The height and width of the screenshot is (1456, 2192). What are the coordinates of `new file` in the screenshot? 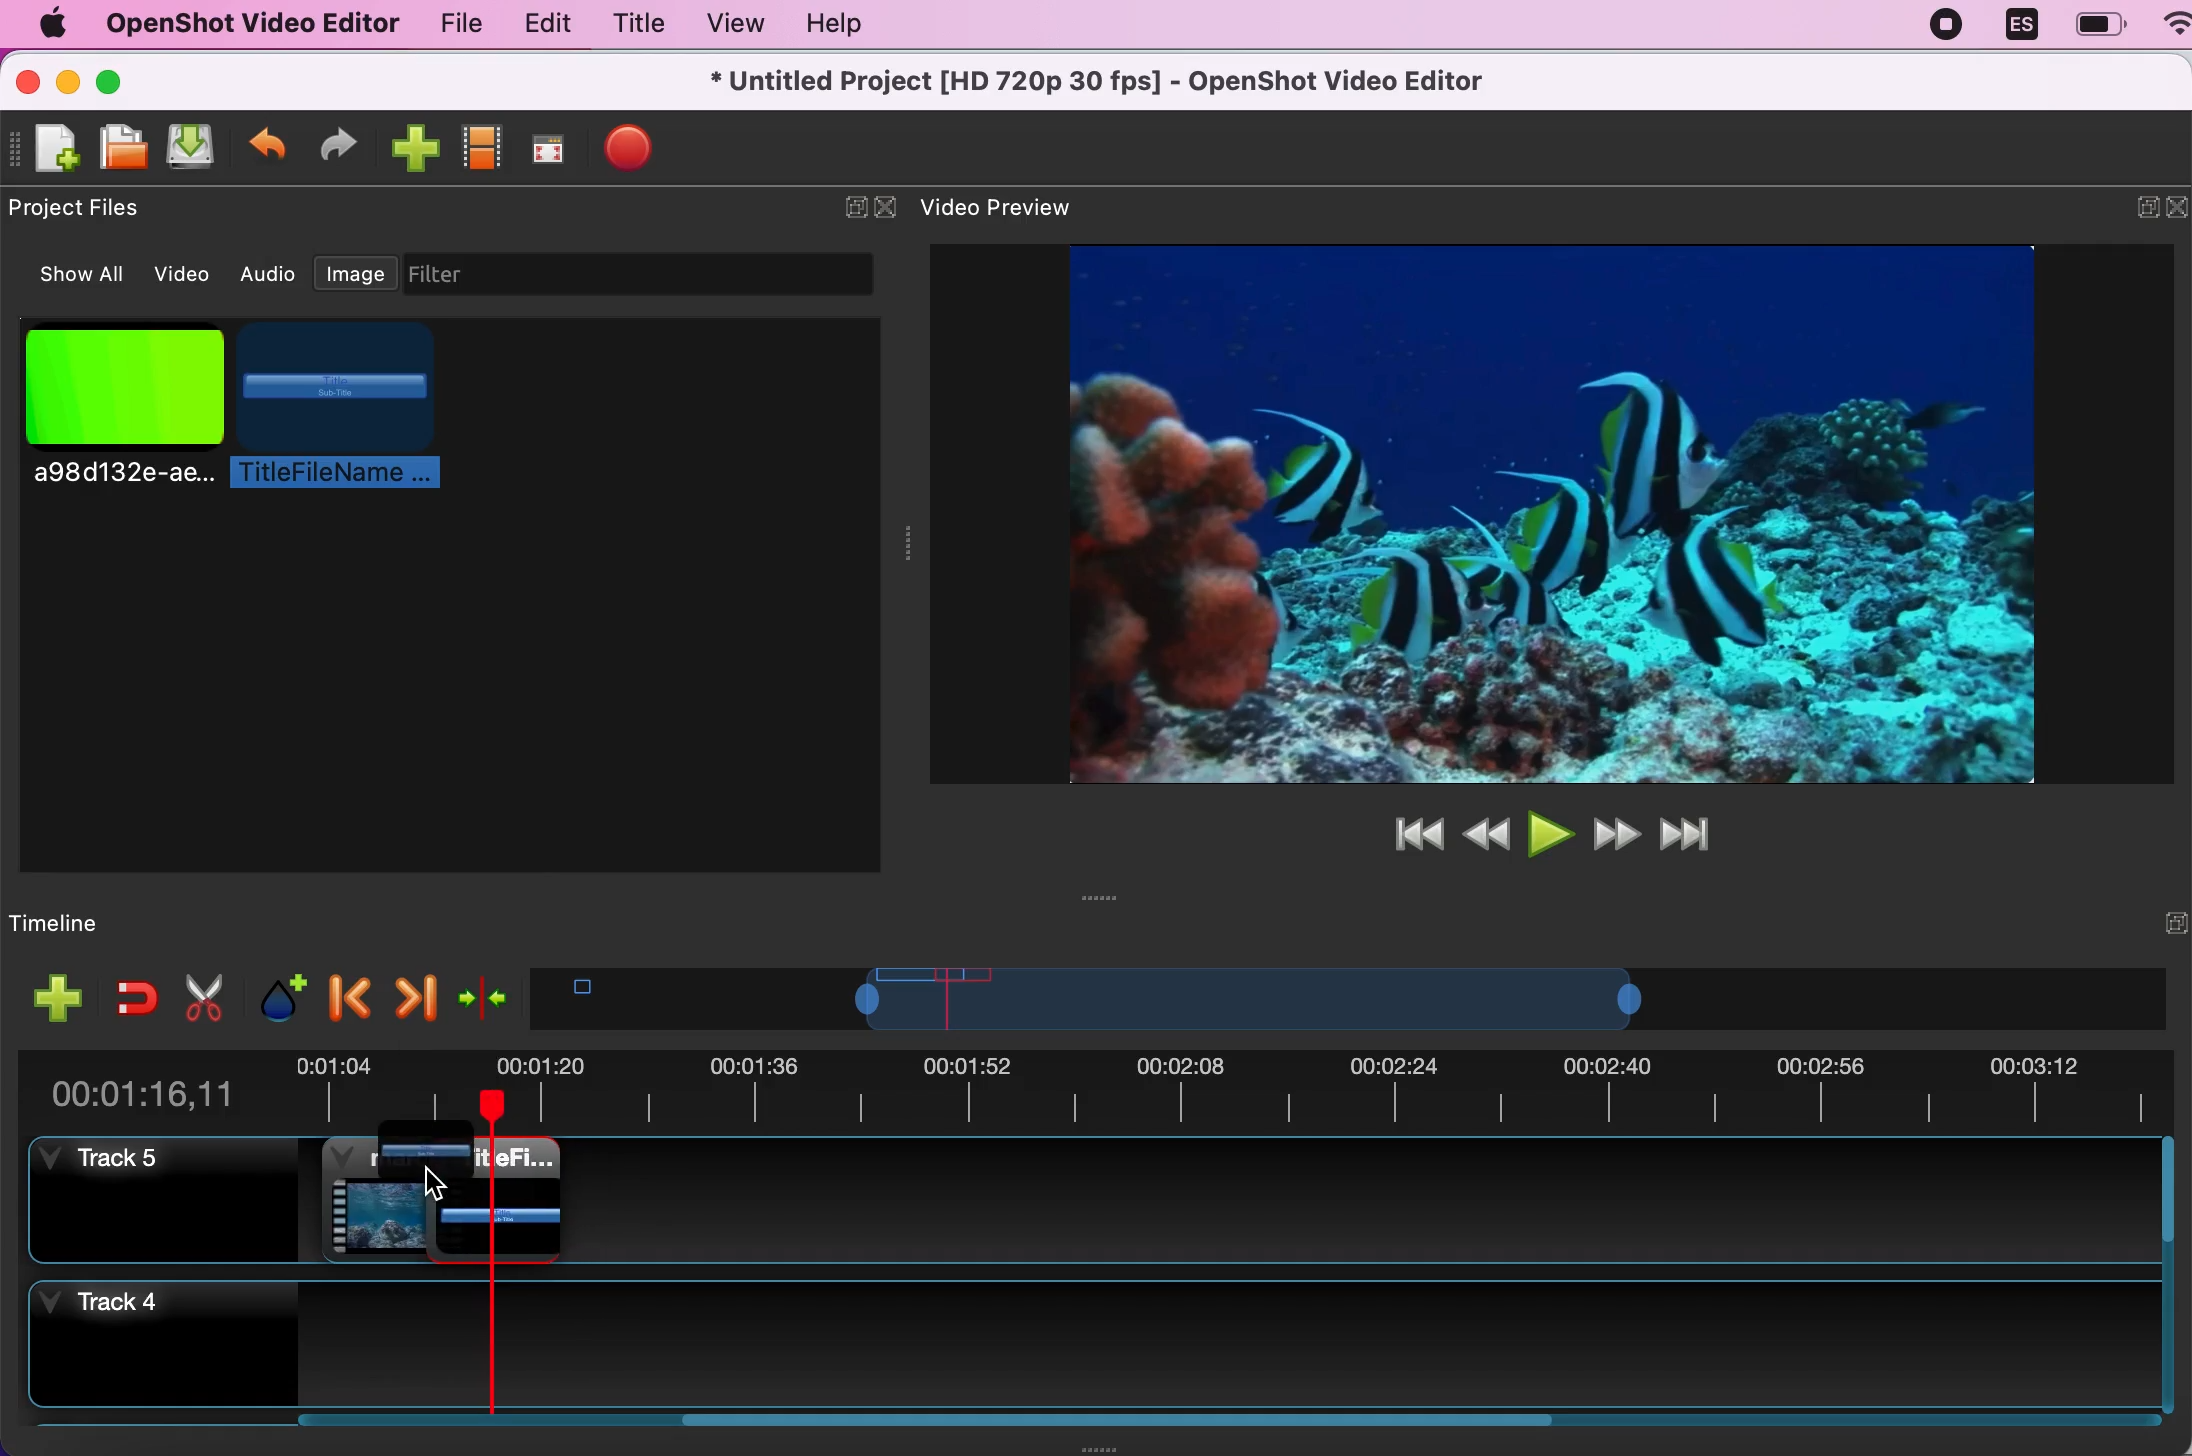 It's located at (49, 149).